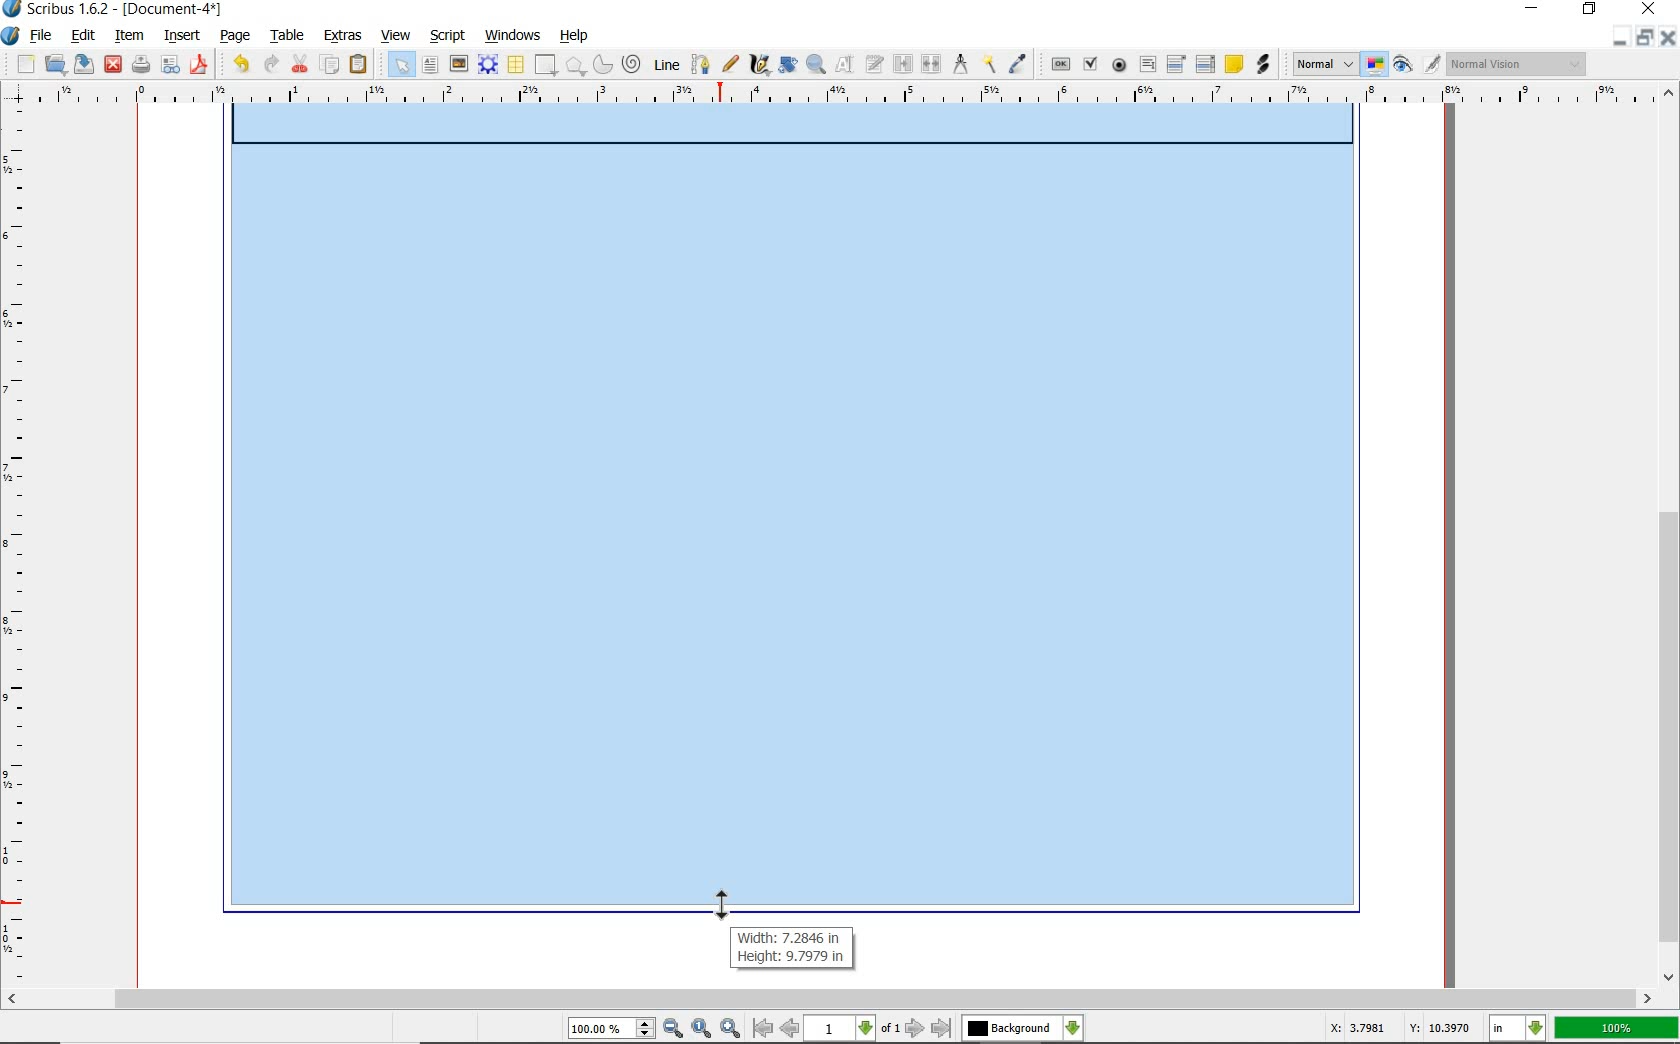 Image resolution: width=1680 pixels, height=1044 pixels. Describe the element at coordinates (916, 1028) in the screenshot. I see `go to next page` at that location.